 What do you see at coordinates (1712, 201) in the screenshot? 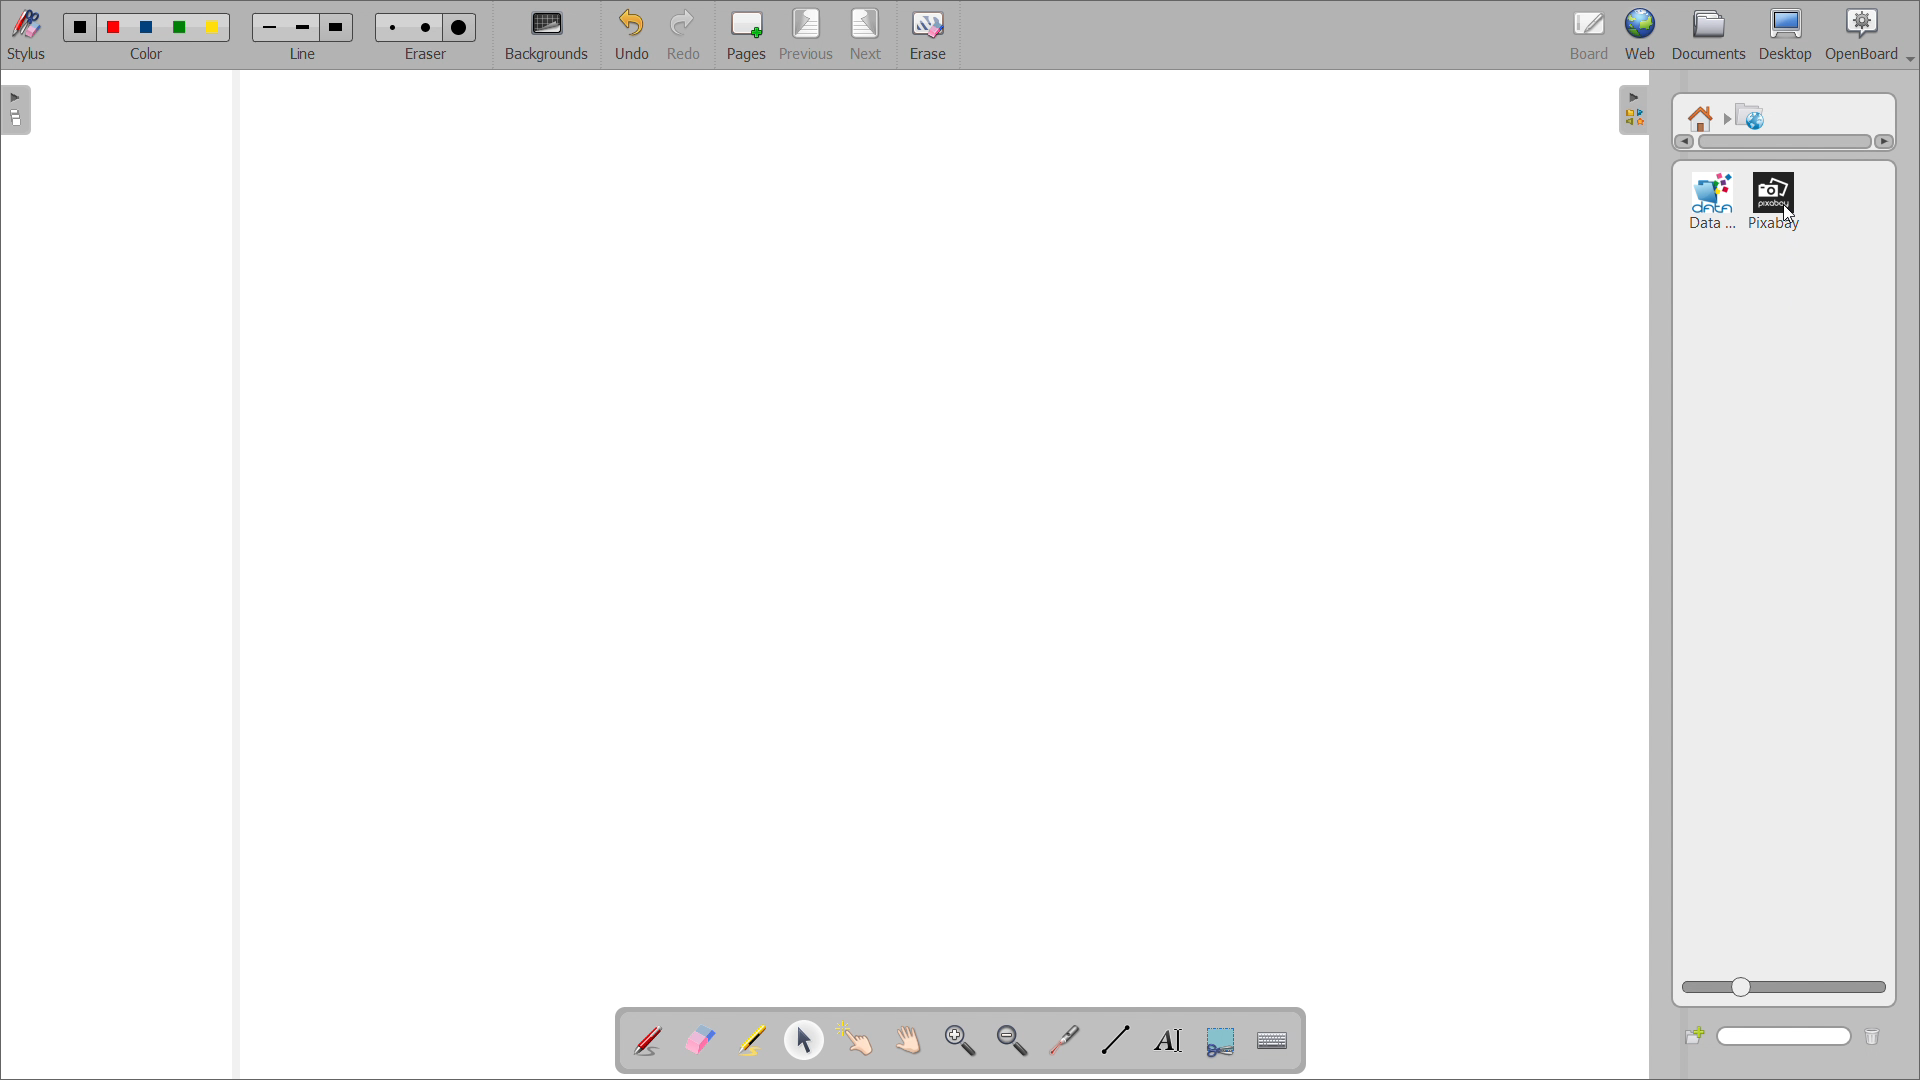
I see `data AbulEdu.wgs` at bounding box center [1712, 201].